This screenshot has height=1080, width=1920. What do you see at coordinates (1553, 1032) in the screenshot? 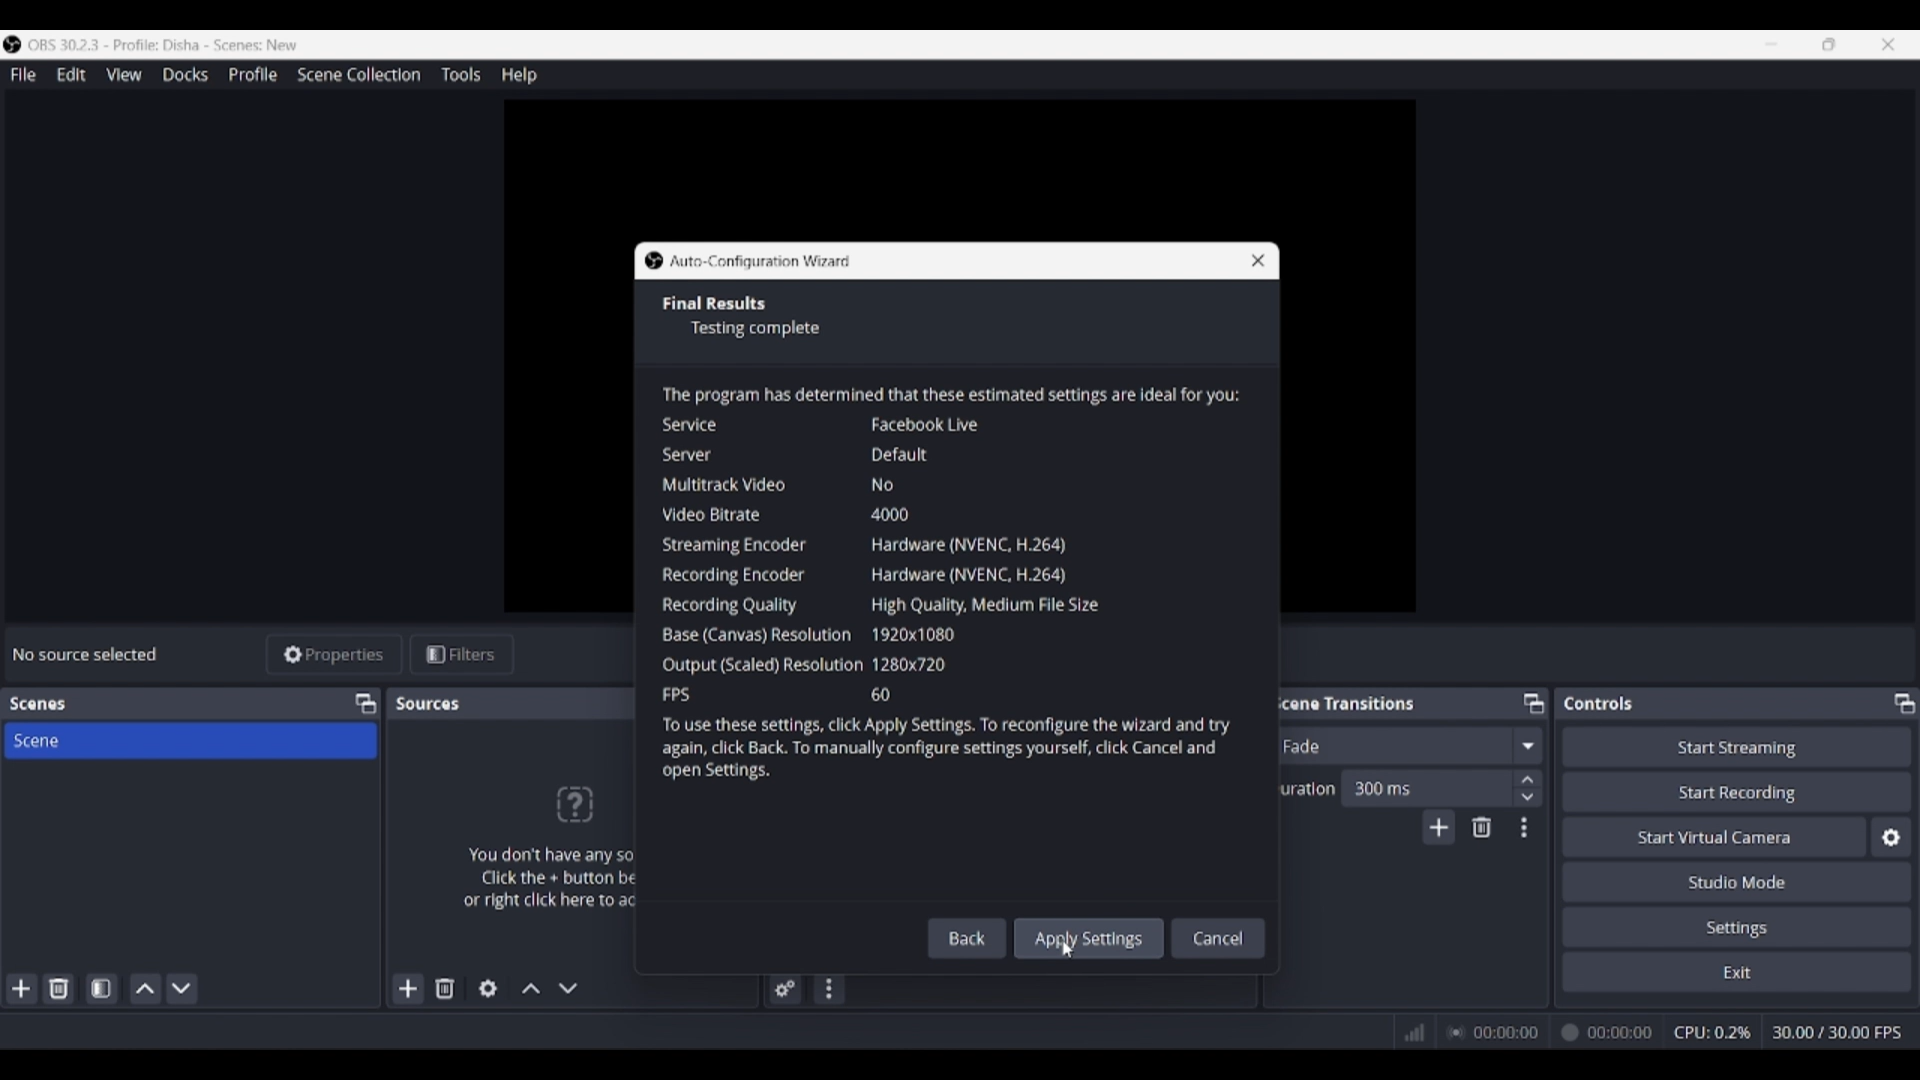
I see `00:00:00` at bounding box center [1553, 1032].